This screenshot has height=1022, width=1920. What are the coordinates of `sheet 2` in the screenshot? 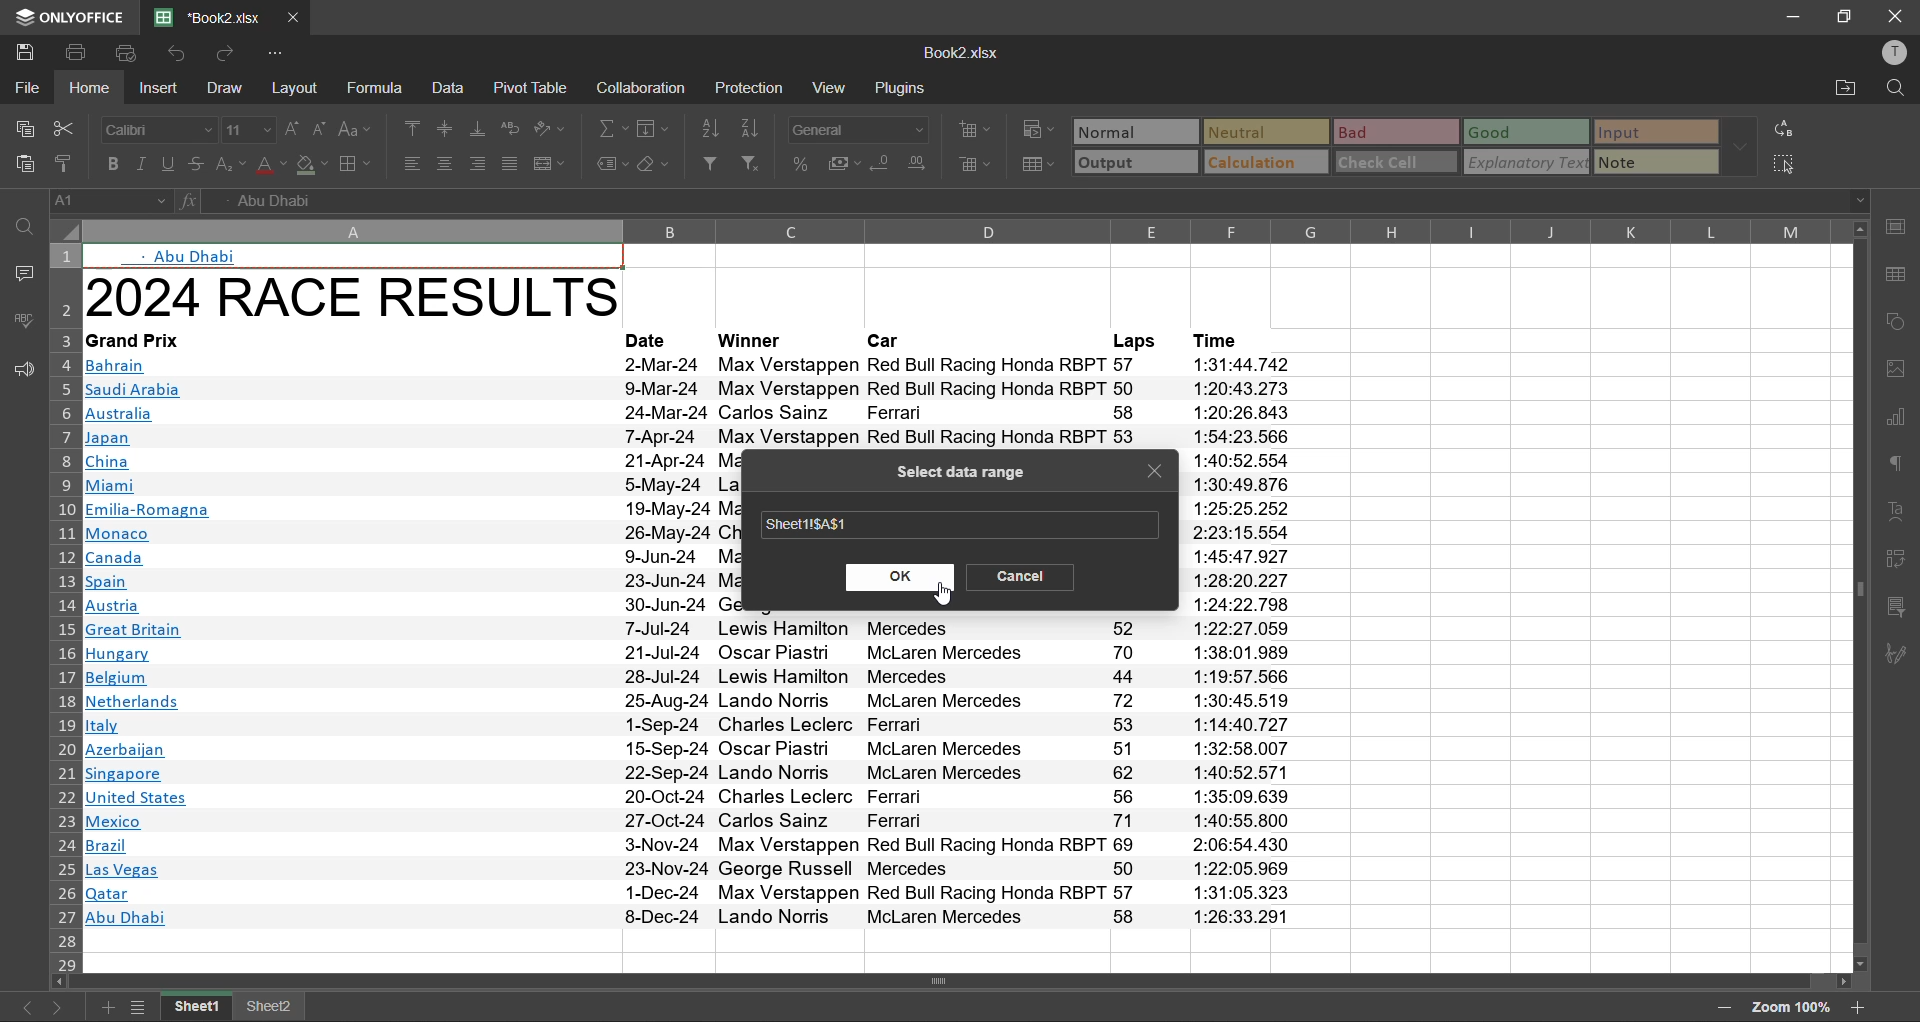 It's located at (290, 1008).